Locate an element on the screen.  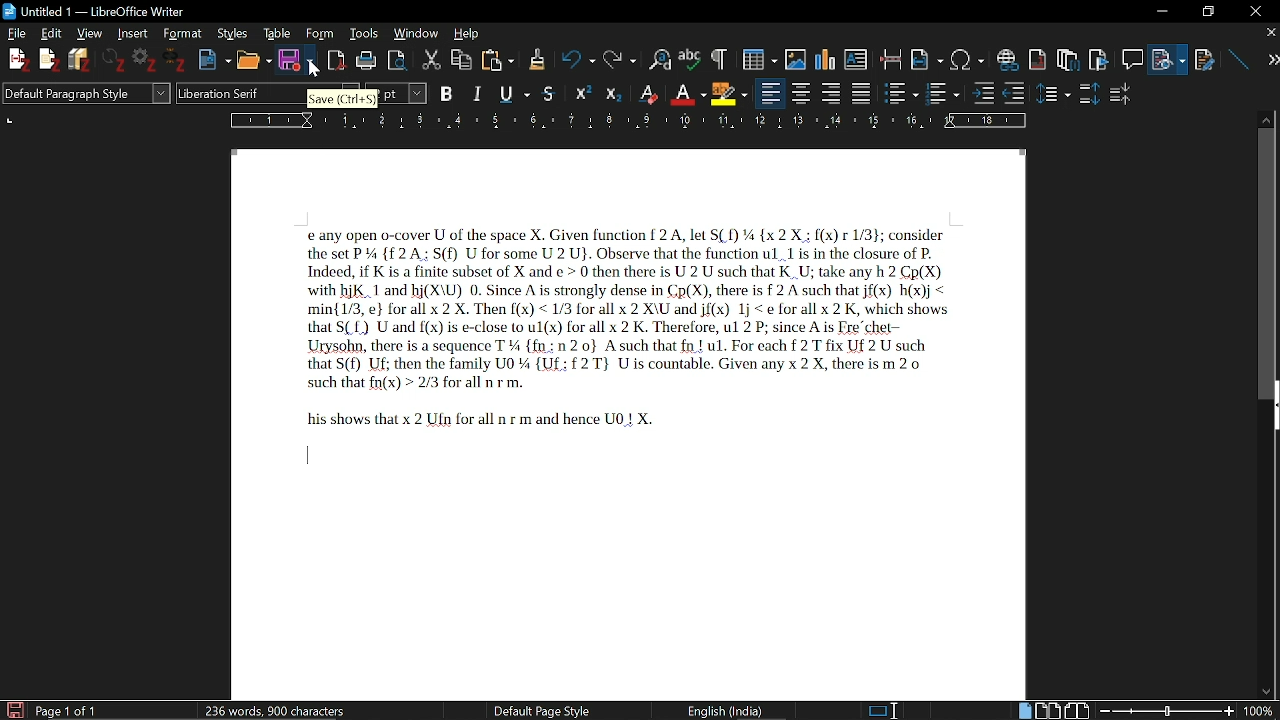
Insert link is located at coordinates (1007, 56).